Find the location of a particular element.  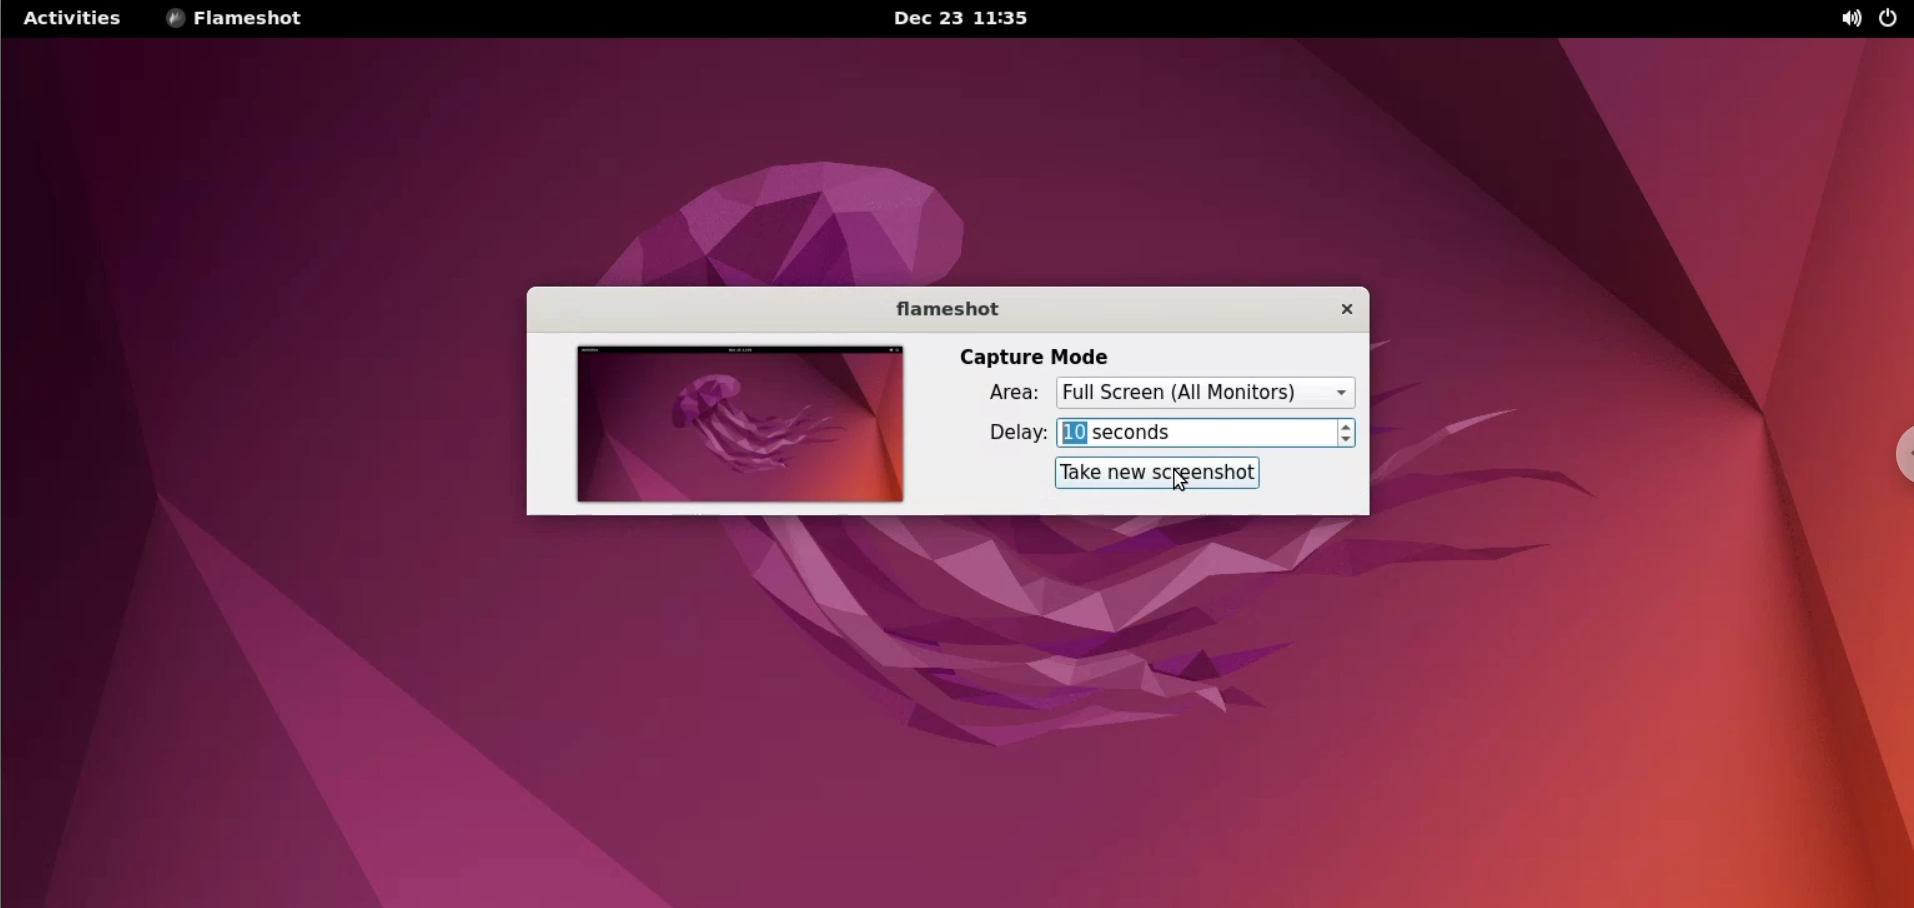

chrome options is located at coordinates (1896, 451).